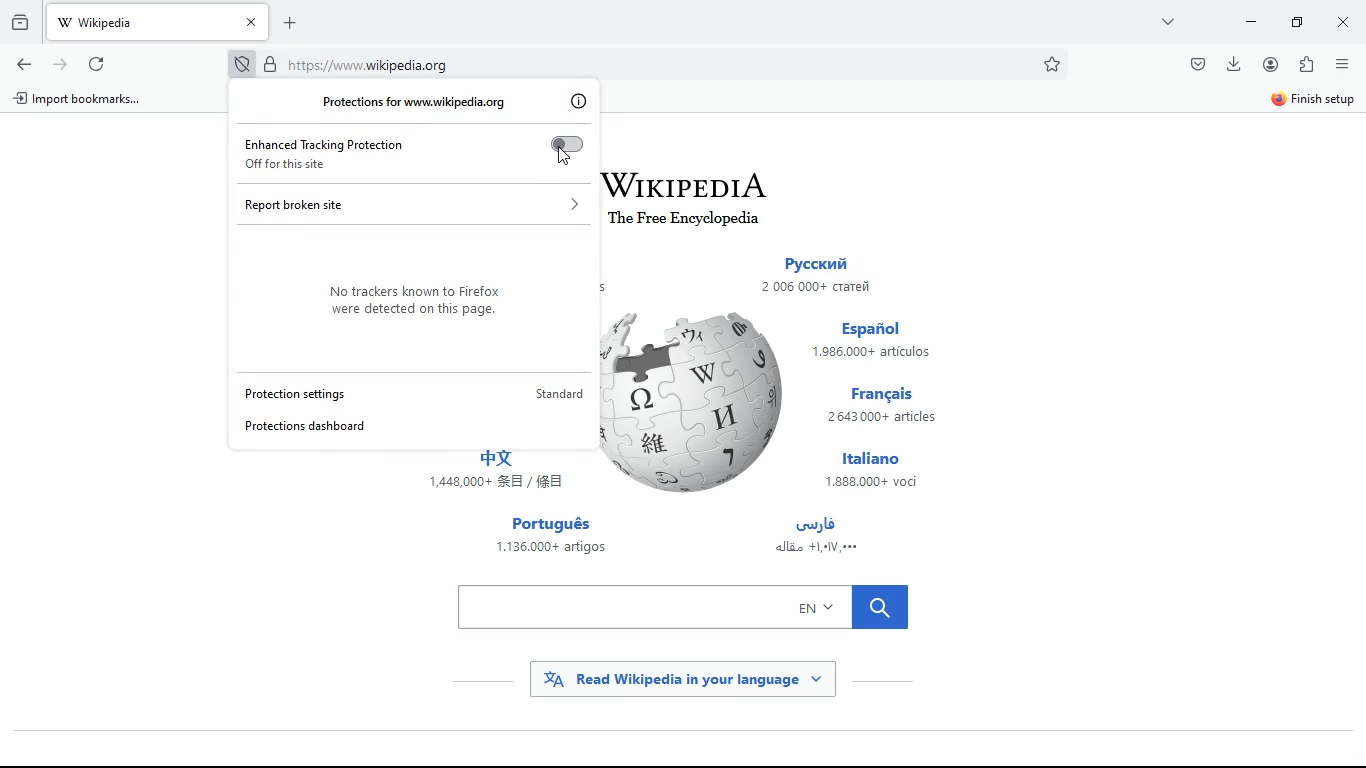 The height and width of the screenshot is (768, 1366). Describe the element at coordinates (552, 534) in the screenshot. I see `português` at that location.